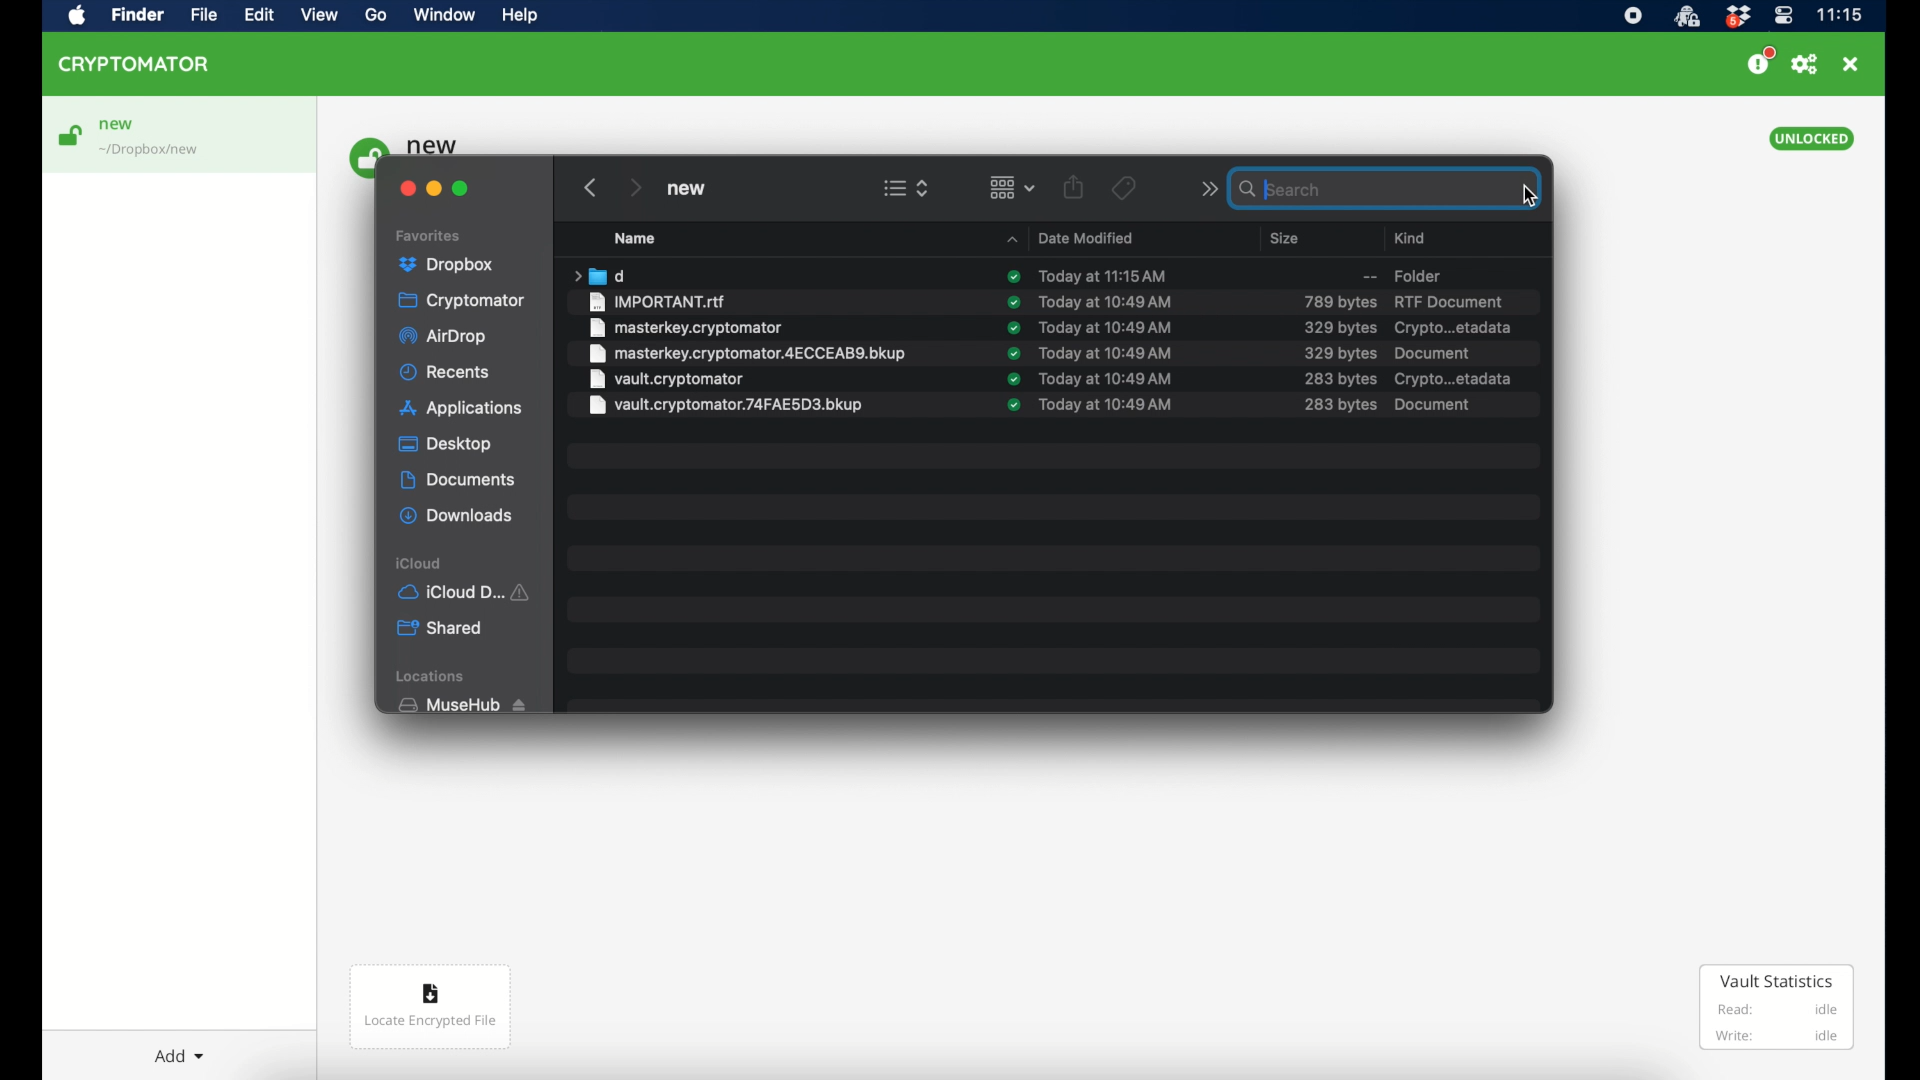 The width and height of the screenshot is (1920, 1080). I want to click on share, so click(1076, 192).